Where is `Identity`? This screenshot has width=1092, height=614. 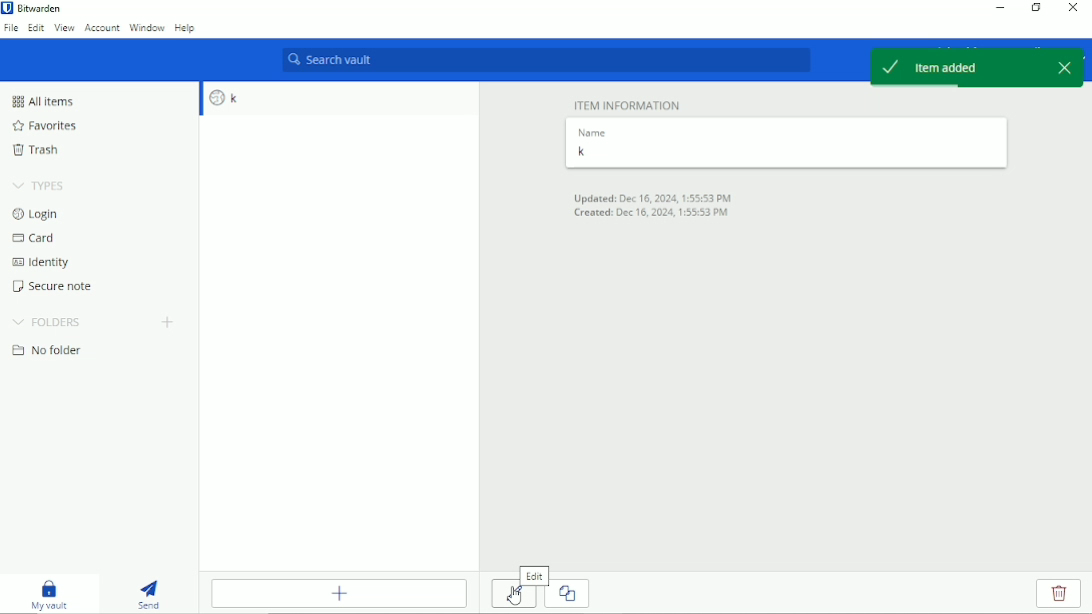
Identity is located at coordinates (39, 262).